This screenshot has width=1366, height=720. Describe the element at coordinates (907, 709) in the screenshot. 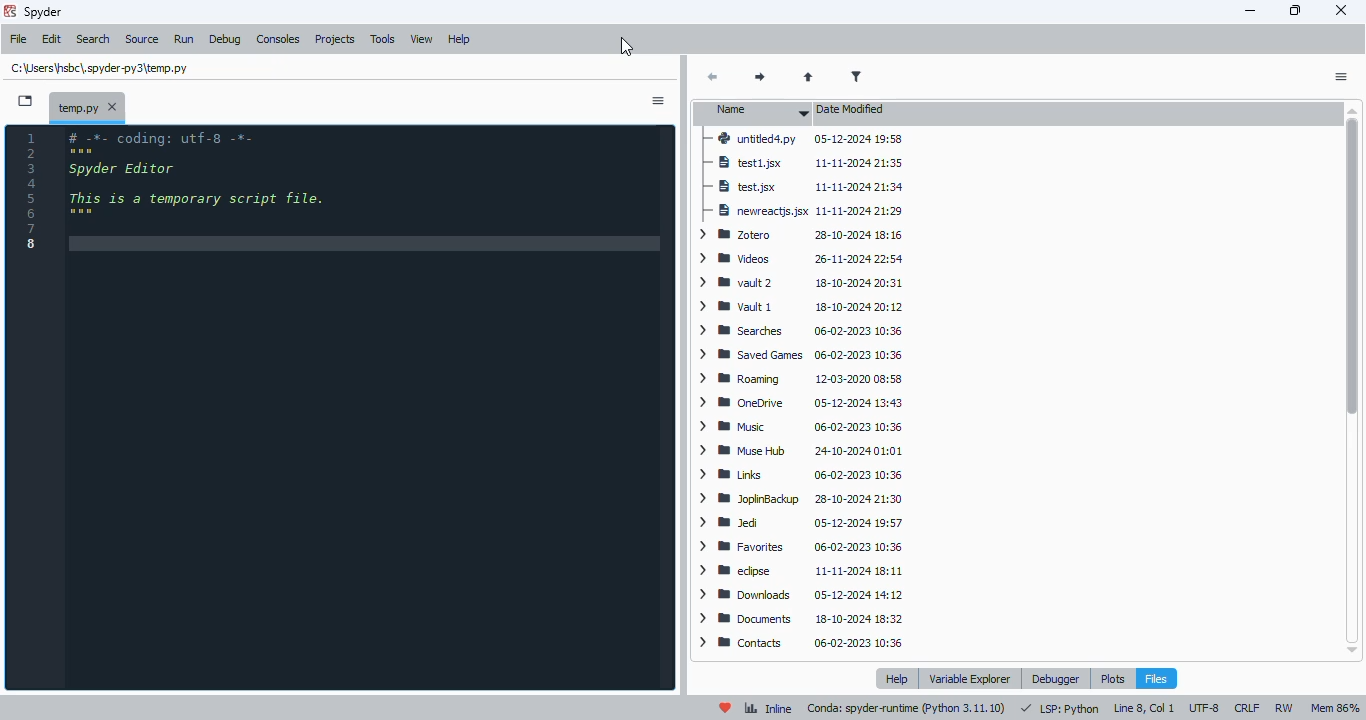

I see `conda: spyder-runtime (python 3. 11. 10)` at that location.